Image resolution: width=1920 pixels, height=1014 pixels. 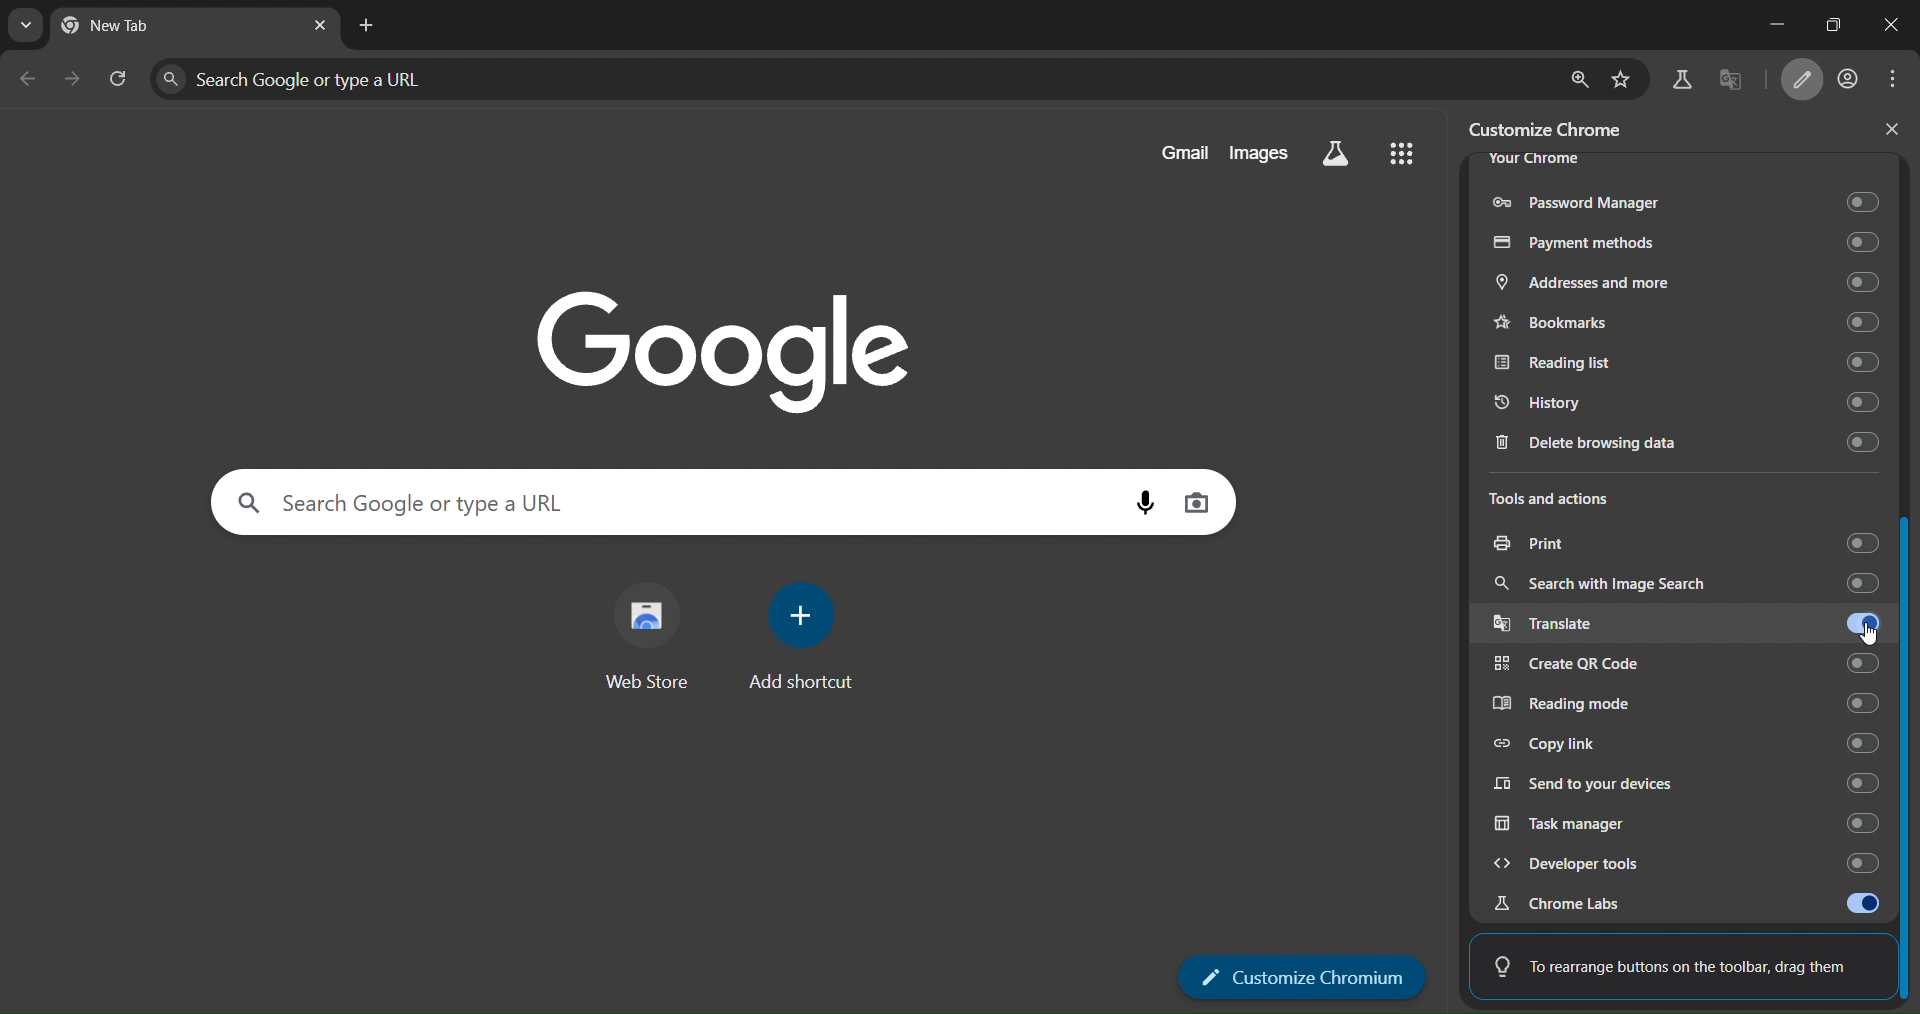 I want to click on slider, so click(x=1908, y=755).